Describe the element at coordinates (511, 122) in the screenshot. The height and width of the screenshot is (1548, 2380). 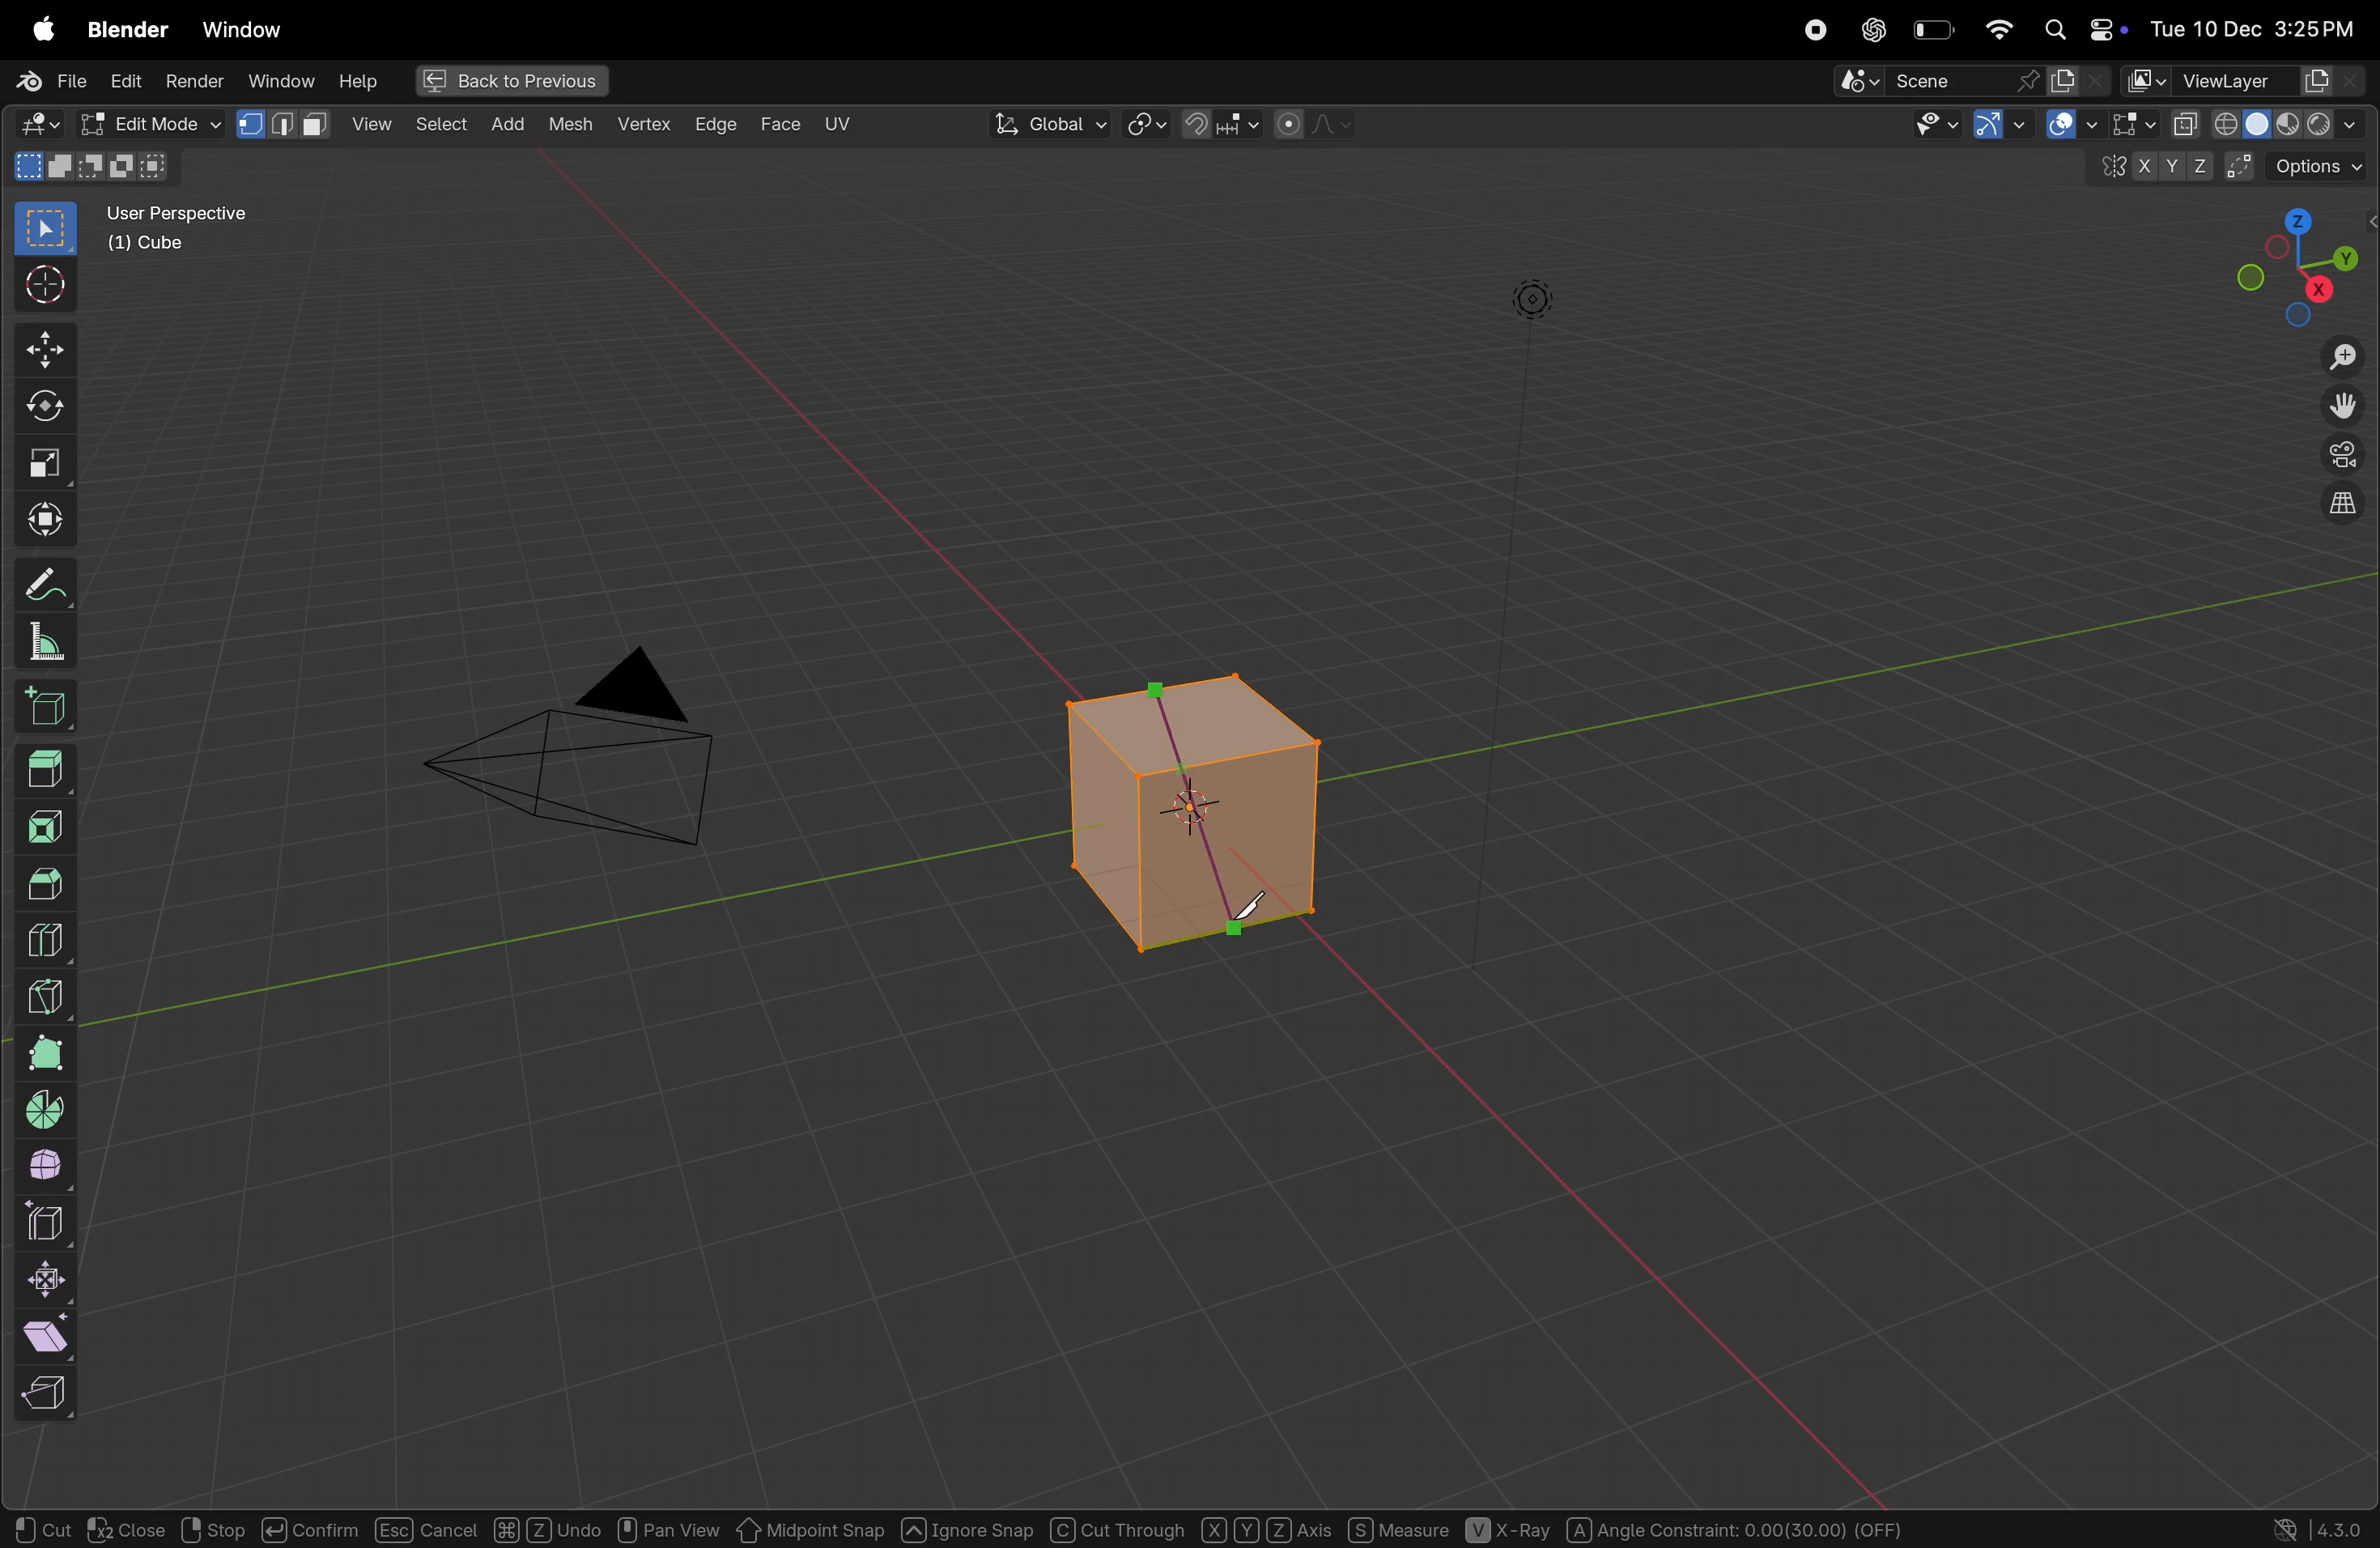
I see `Object` at that location.